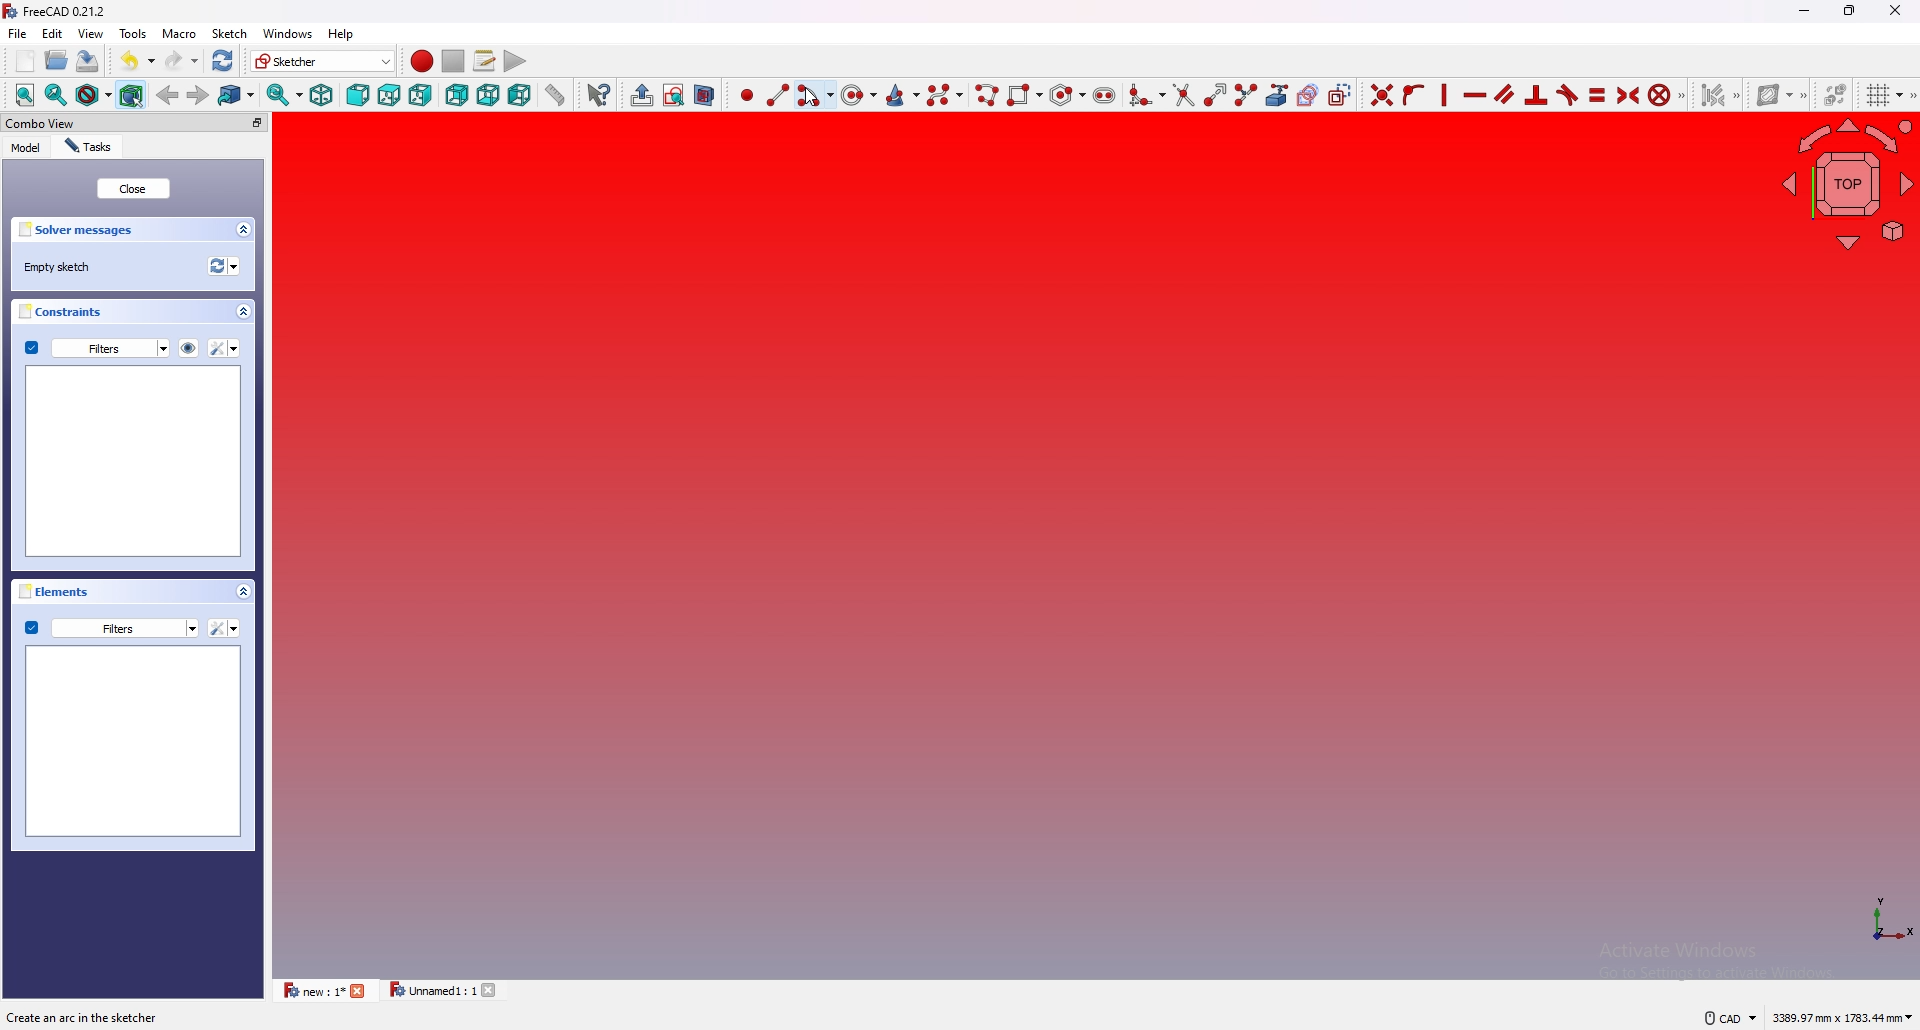  I want to click on file, so click(18, 33).